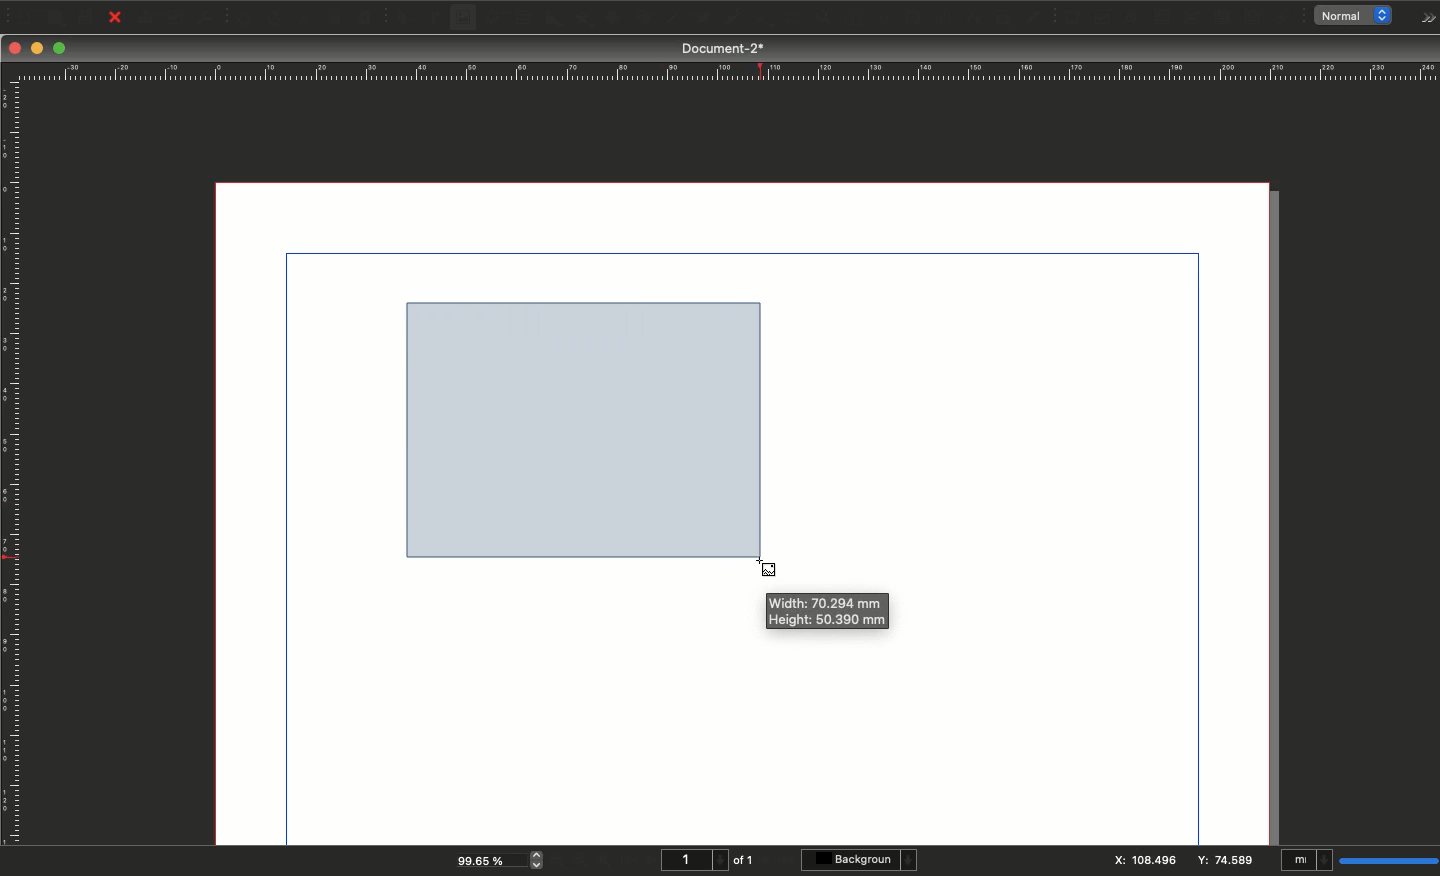  What do you see at coordinates (89, 16) in the screenshot?
I see `Save` at bounding box center [89, 16].